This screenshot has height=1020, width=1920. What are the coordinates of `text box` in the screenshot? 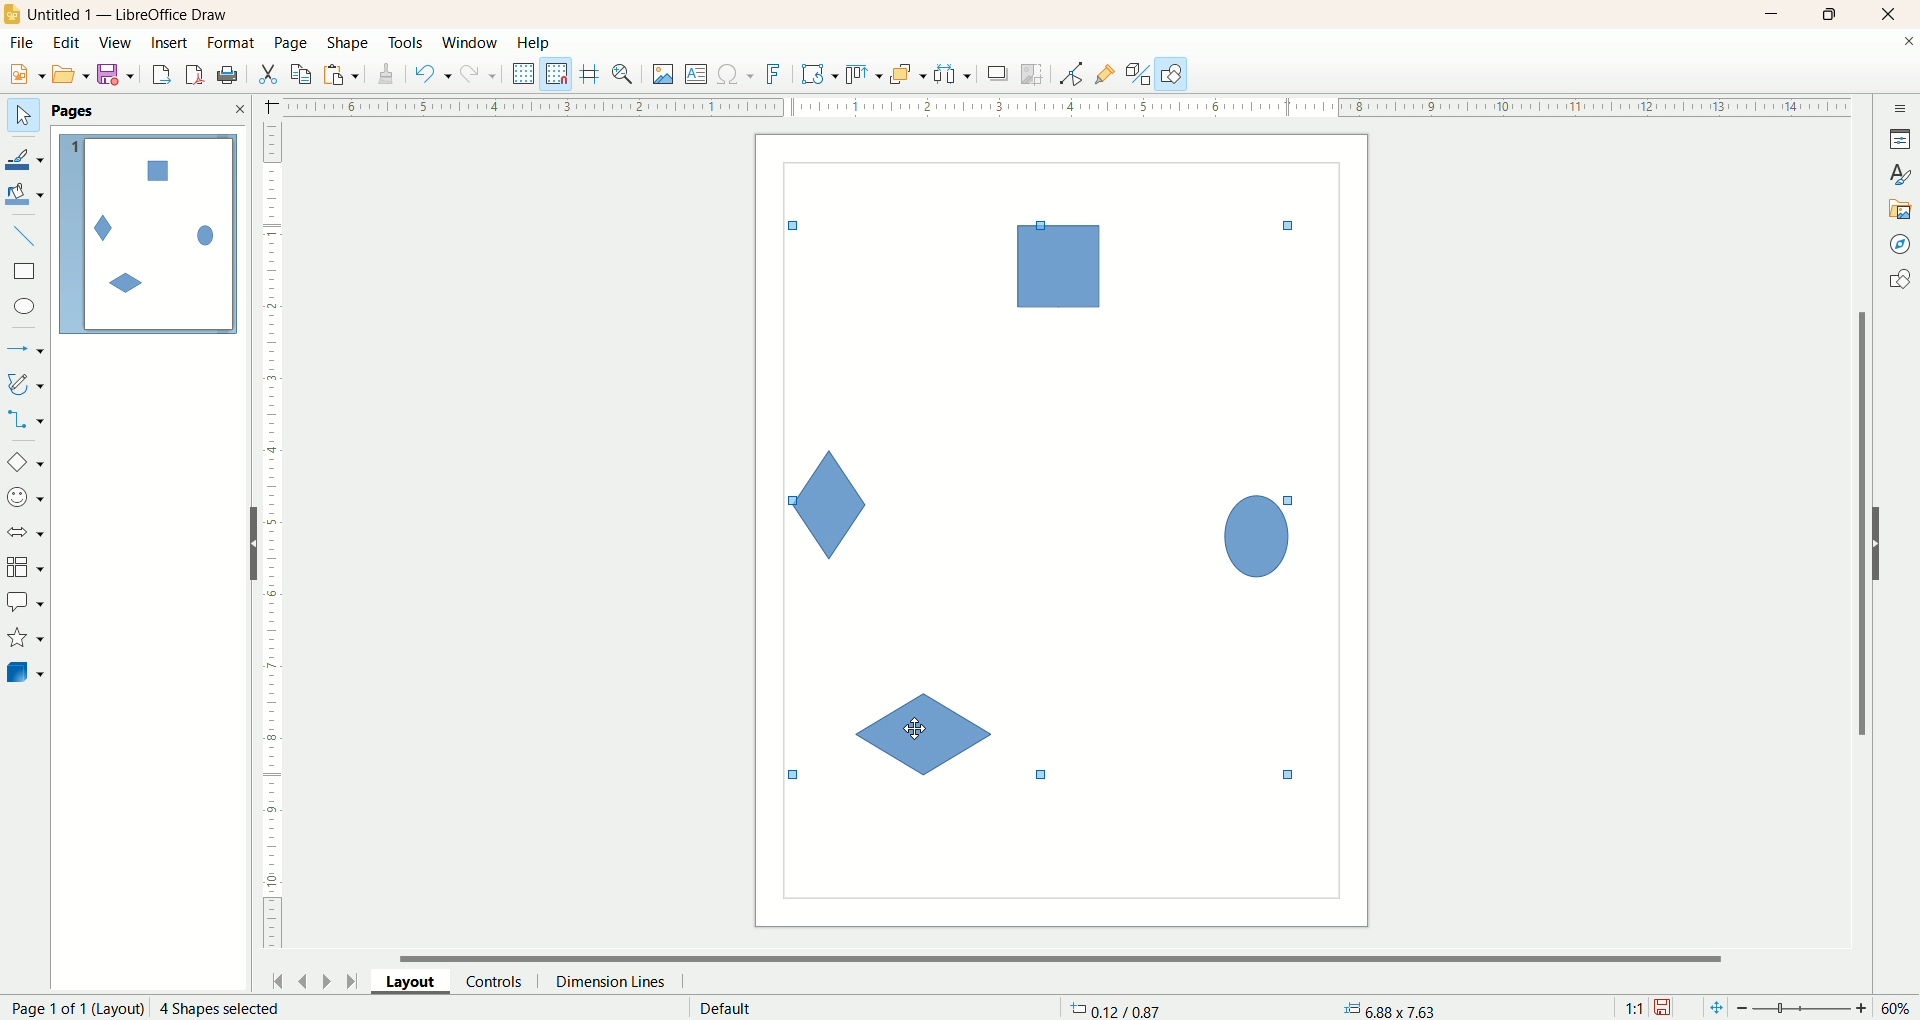 It's located at (698, 76).